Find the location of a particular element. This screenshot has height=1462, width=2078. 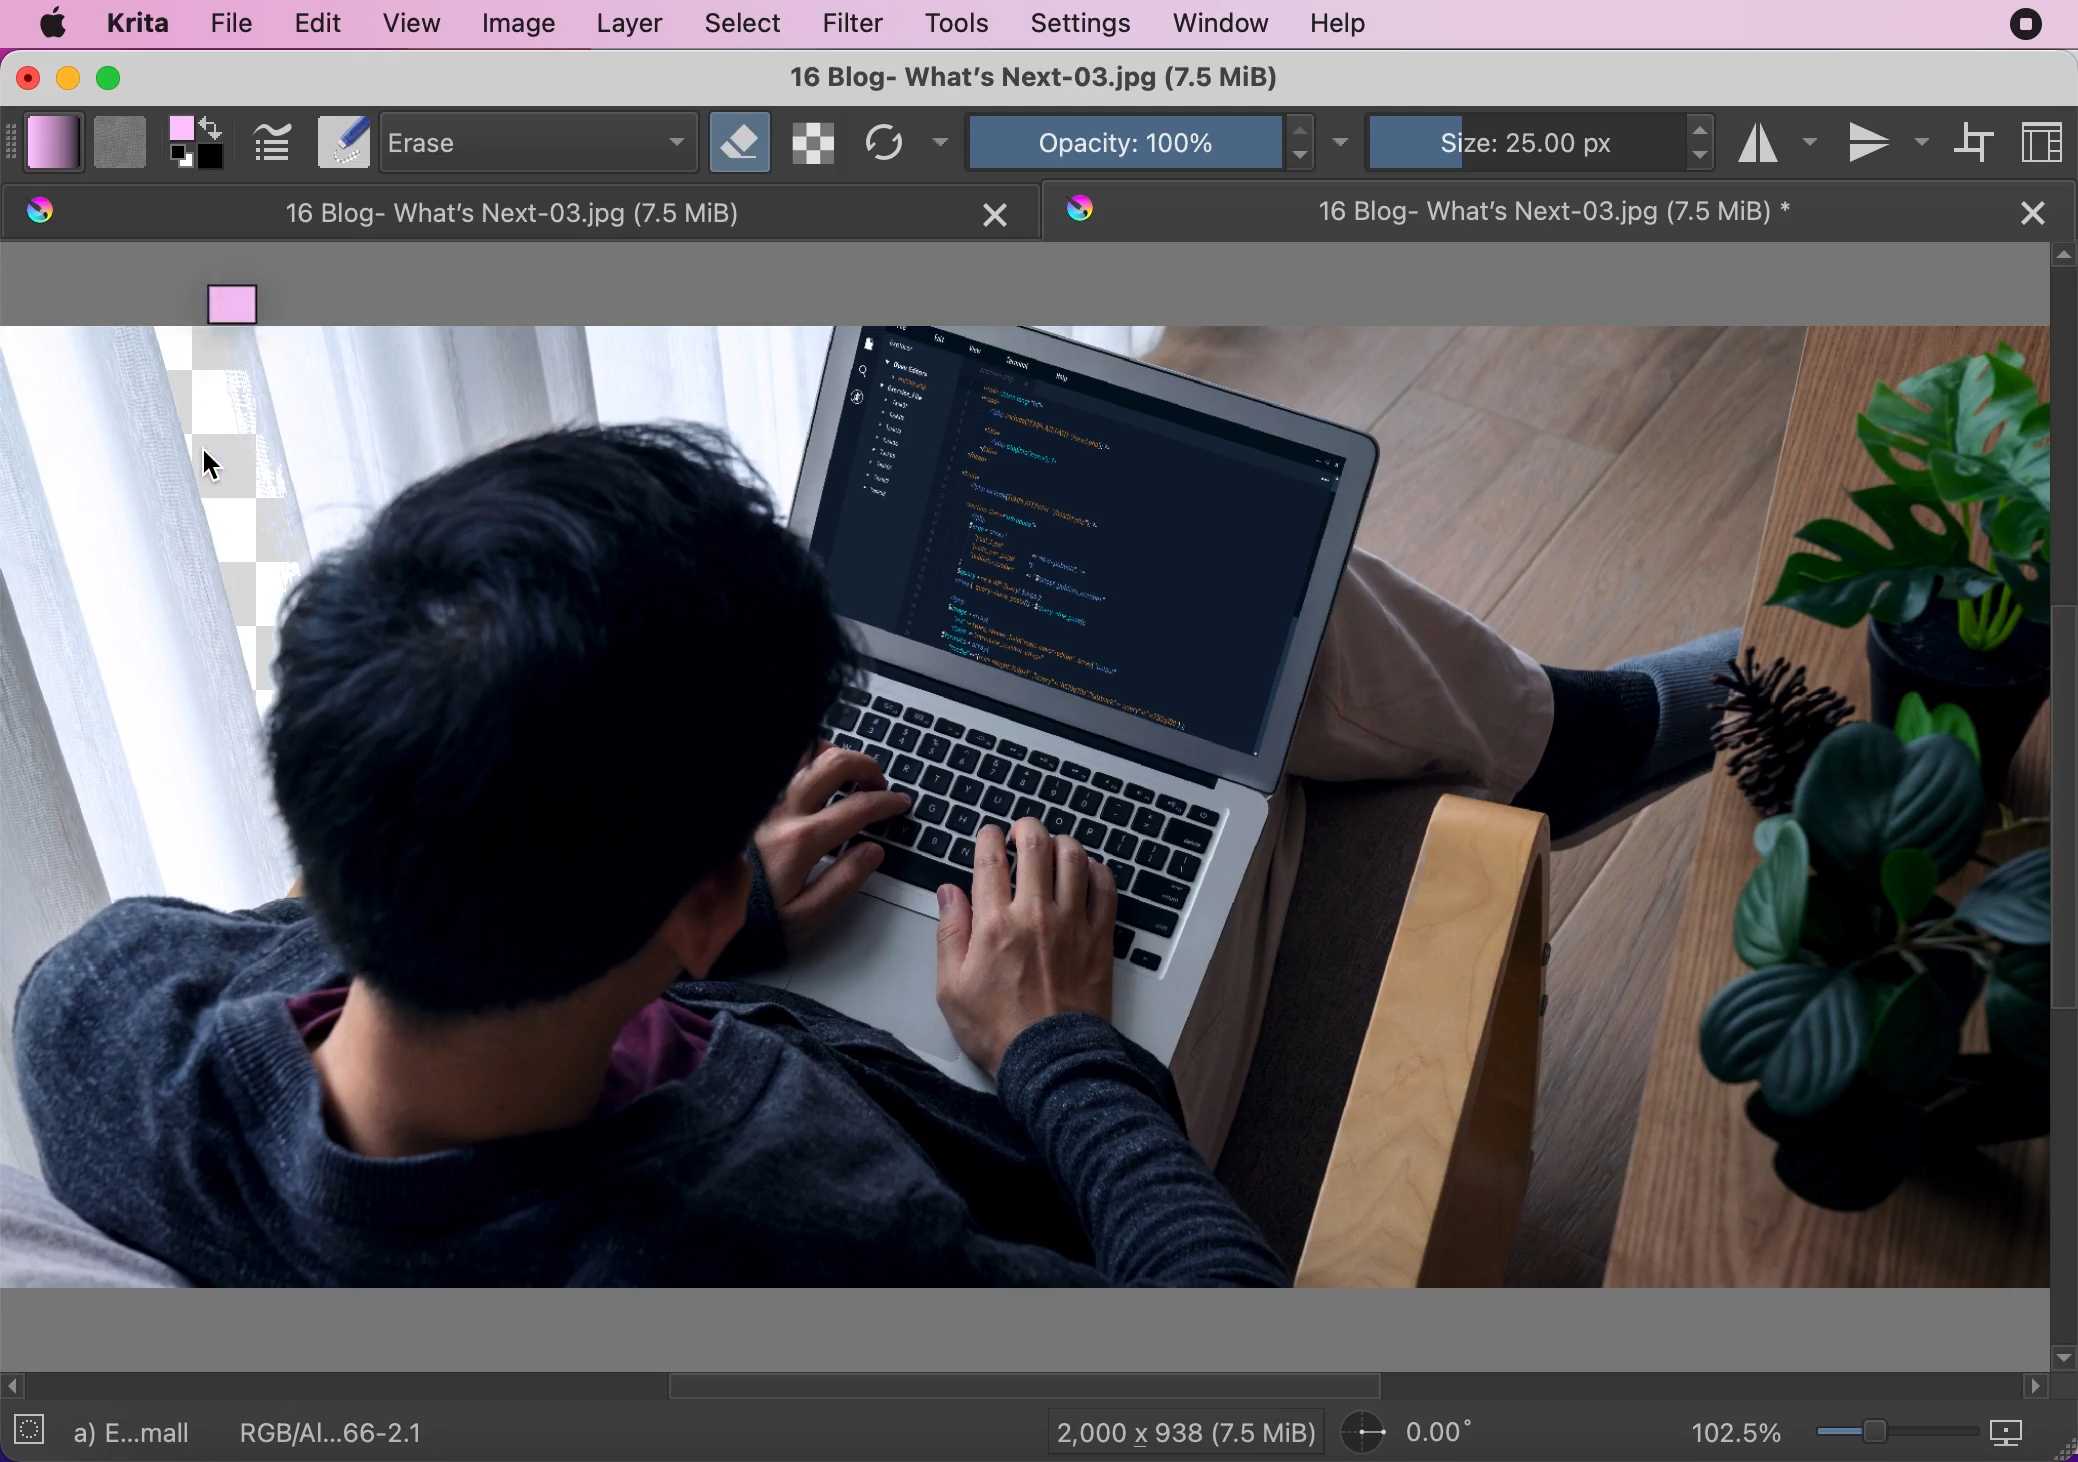

krita is located at coordinates (142, 21).